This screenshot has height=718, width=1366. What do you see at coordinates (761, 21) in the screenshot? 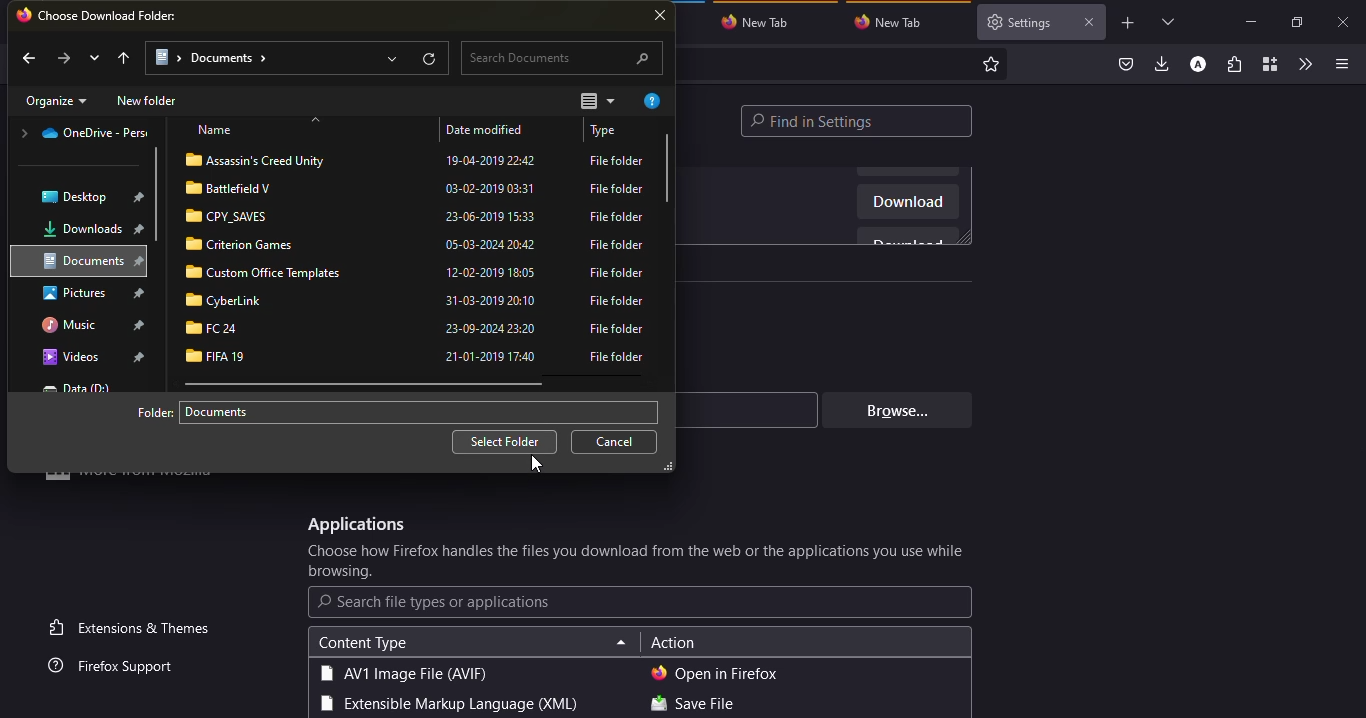
I see `tab` at bounding box center [761, 21].